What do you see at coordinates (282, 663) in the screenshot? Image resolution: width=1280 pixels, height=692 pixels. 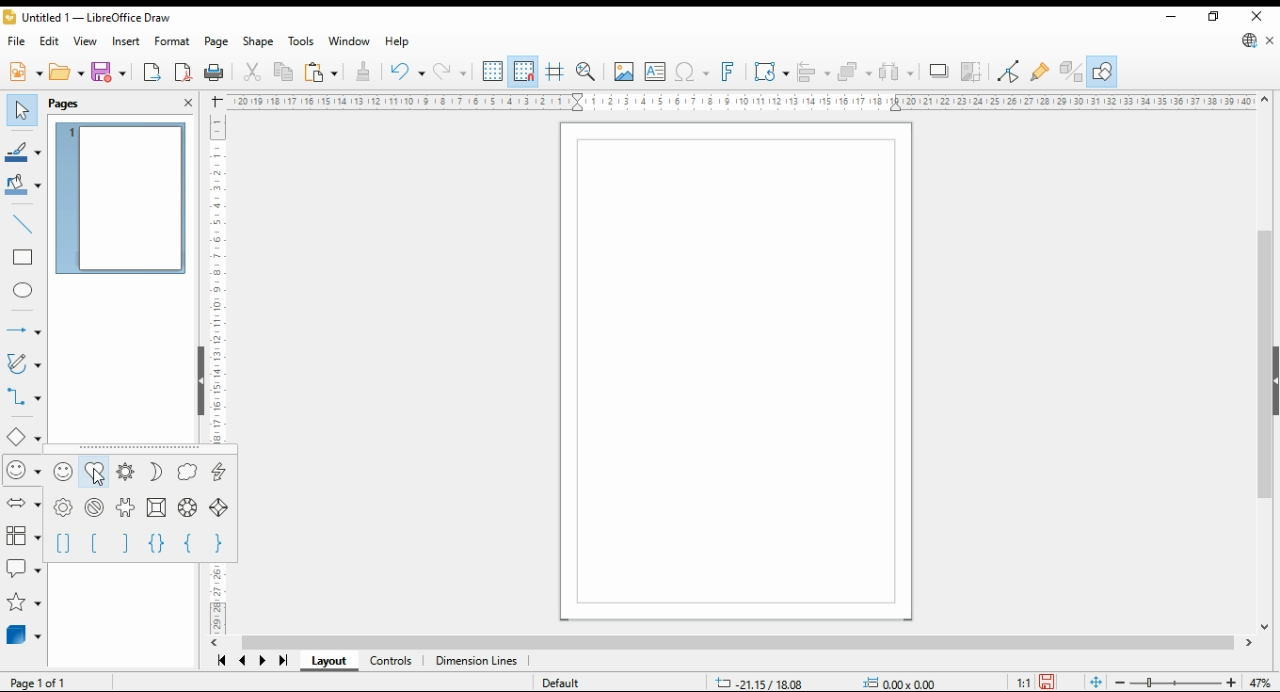 I see `last page` at bounding box center [282, 663].